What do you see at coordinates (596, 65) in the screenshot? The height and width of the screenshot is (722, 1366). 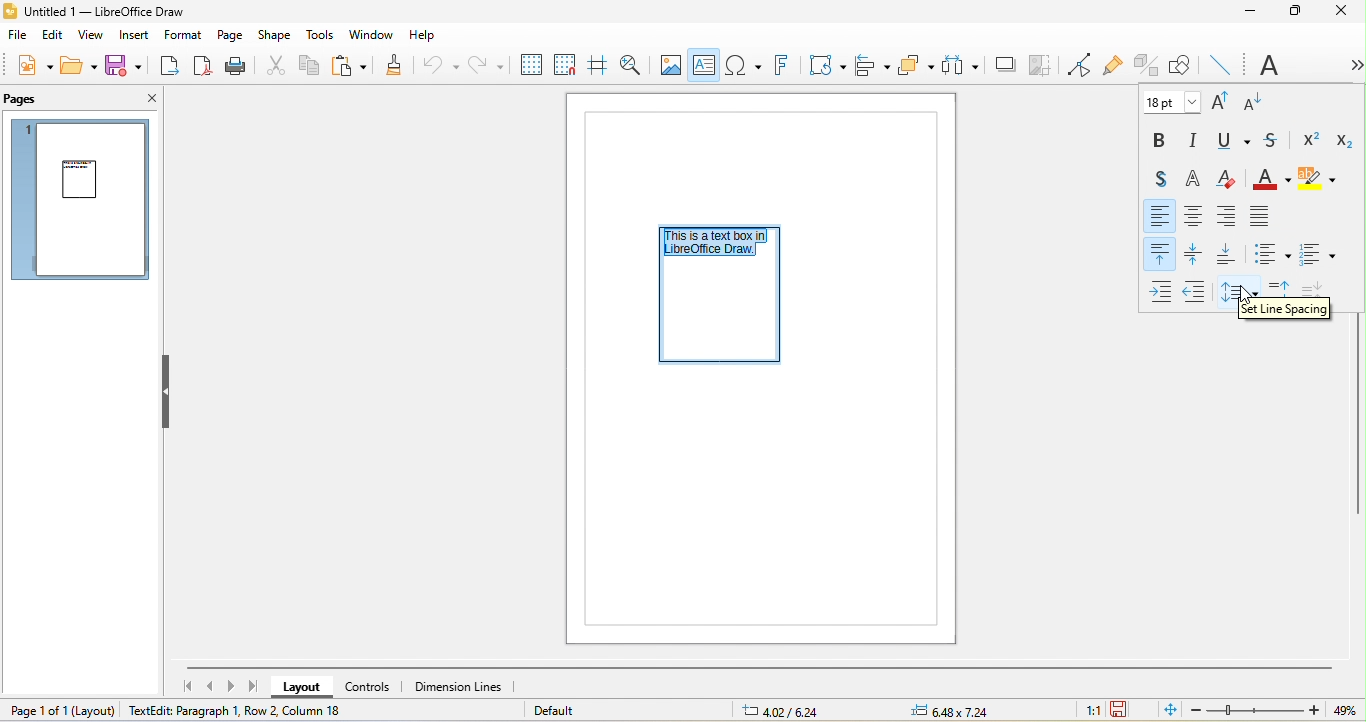 I see `helpline while moving` at bounding box center [596, 65].